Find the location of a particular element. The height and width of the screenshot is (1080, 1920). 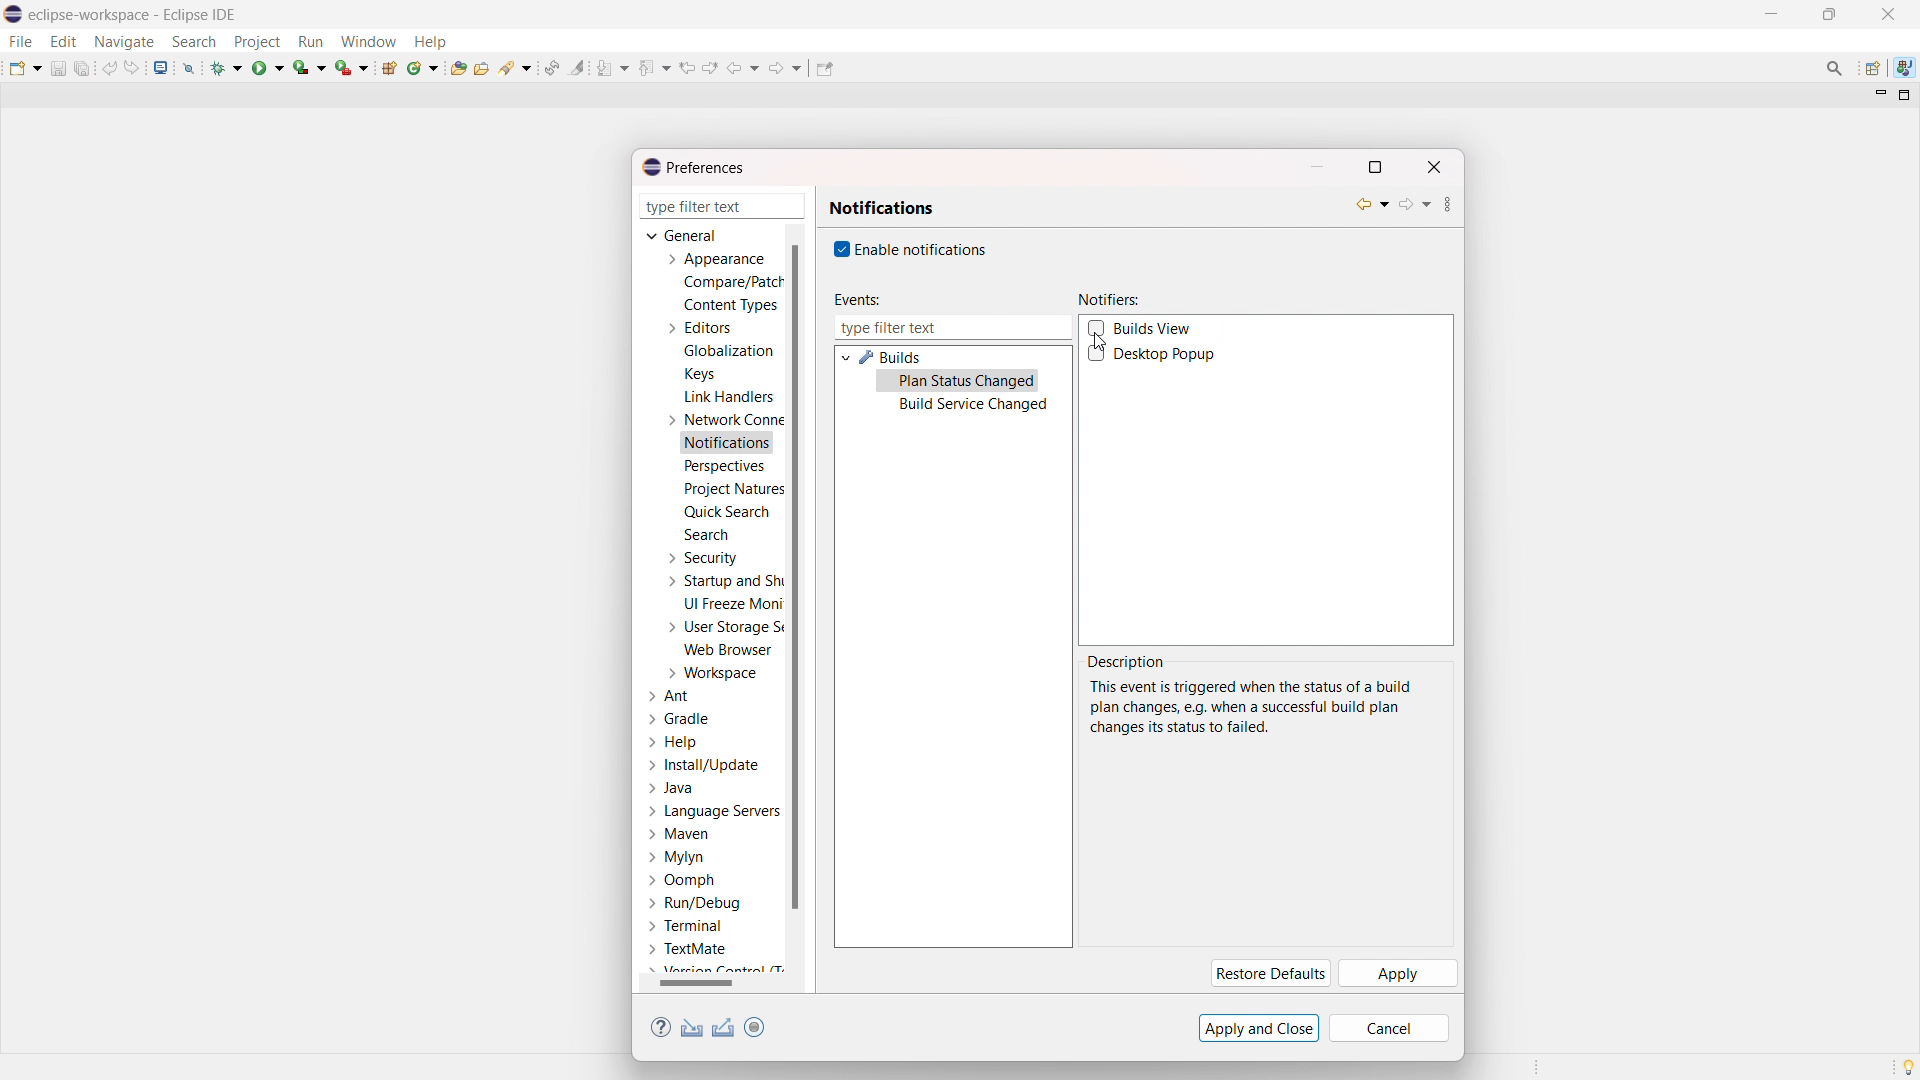

java is located at coordinates (673, 789).